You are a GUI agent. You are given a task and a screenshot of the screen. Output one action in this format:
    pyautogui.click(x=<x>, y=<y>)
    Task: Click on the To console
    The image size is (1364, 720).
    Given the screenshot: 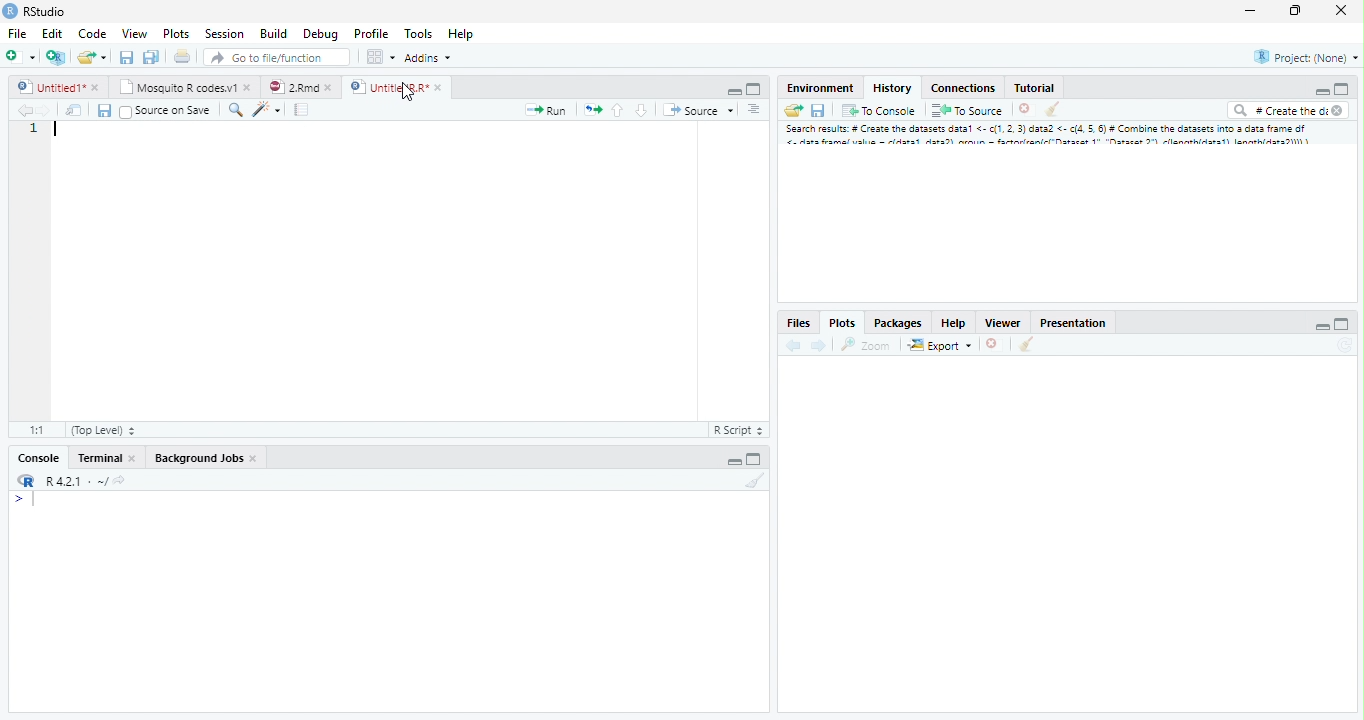 What is the action you would take?
    pyautogui.click(x=881, y=111)
    